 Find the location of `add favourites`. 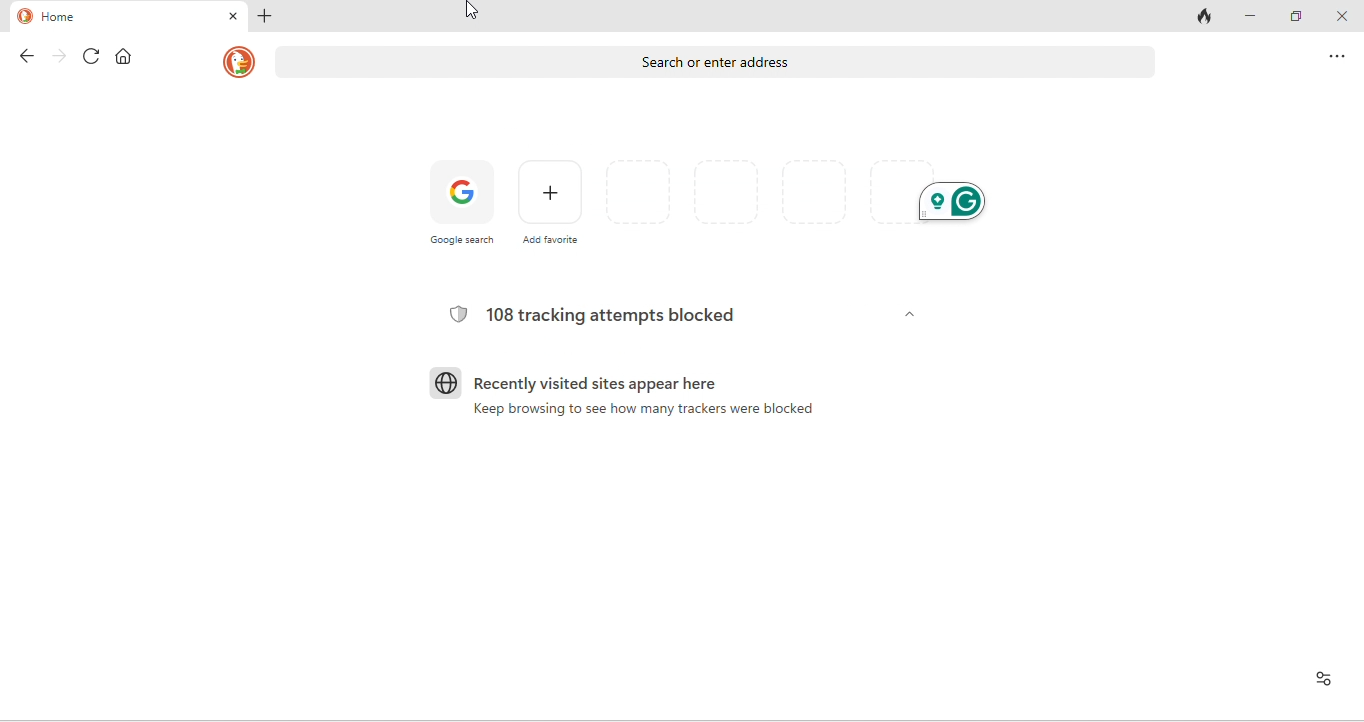

add favourites is located at coordinates (552, 201).